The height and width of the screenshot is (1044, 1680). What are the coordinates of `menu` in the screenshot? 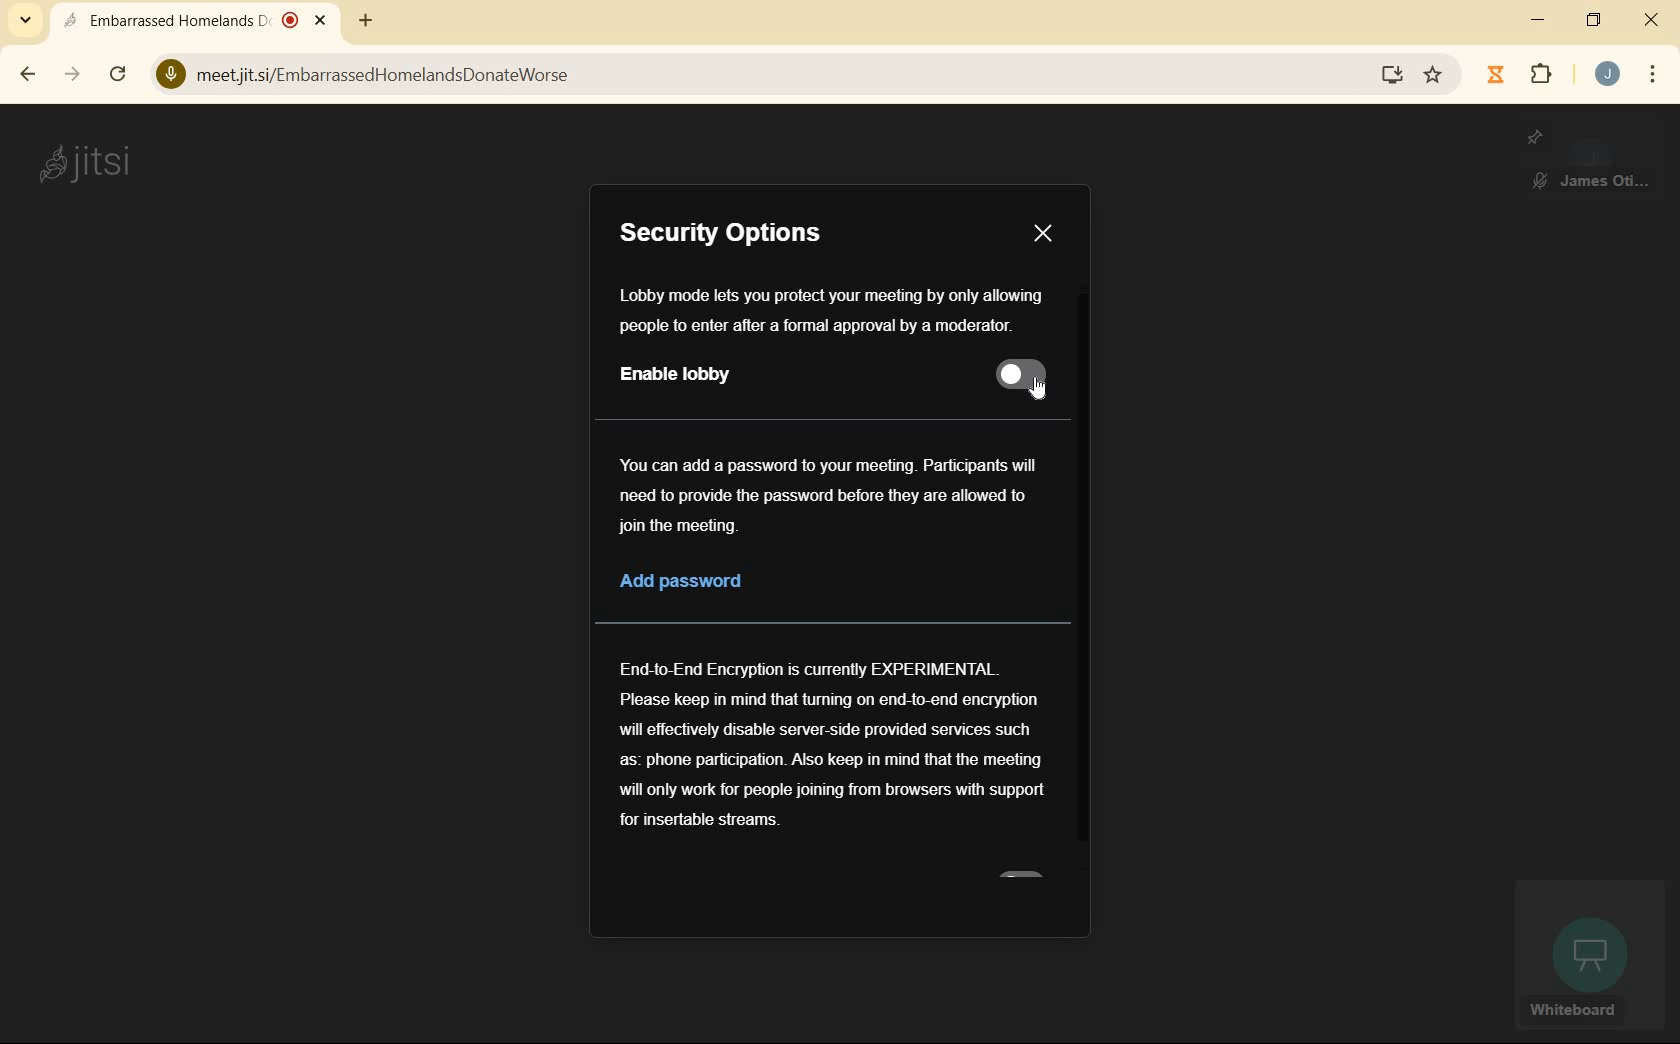 It's located at (1651, 78).